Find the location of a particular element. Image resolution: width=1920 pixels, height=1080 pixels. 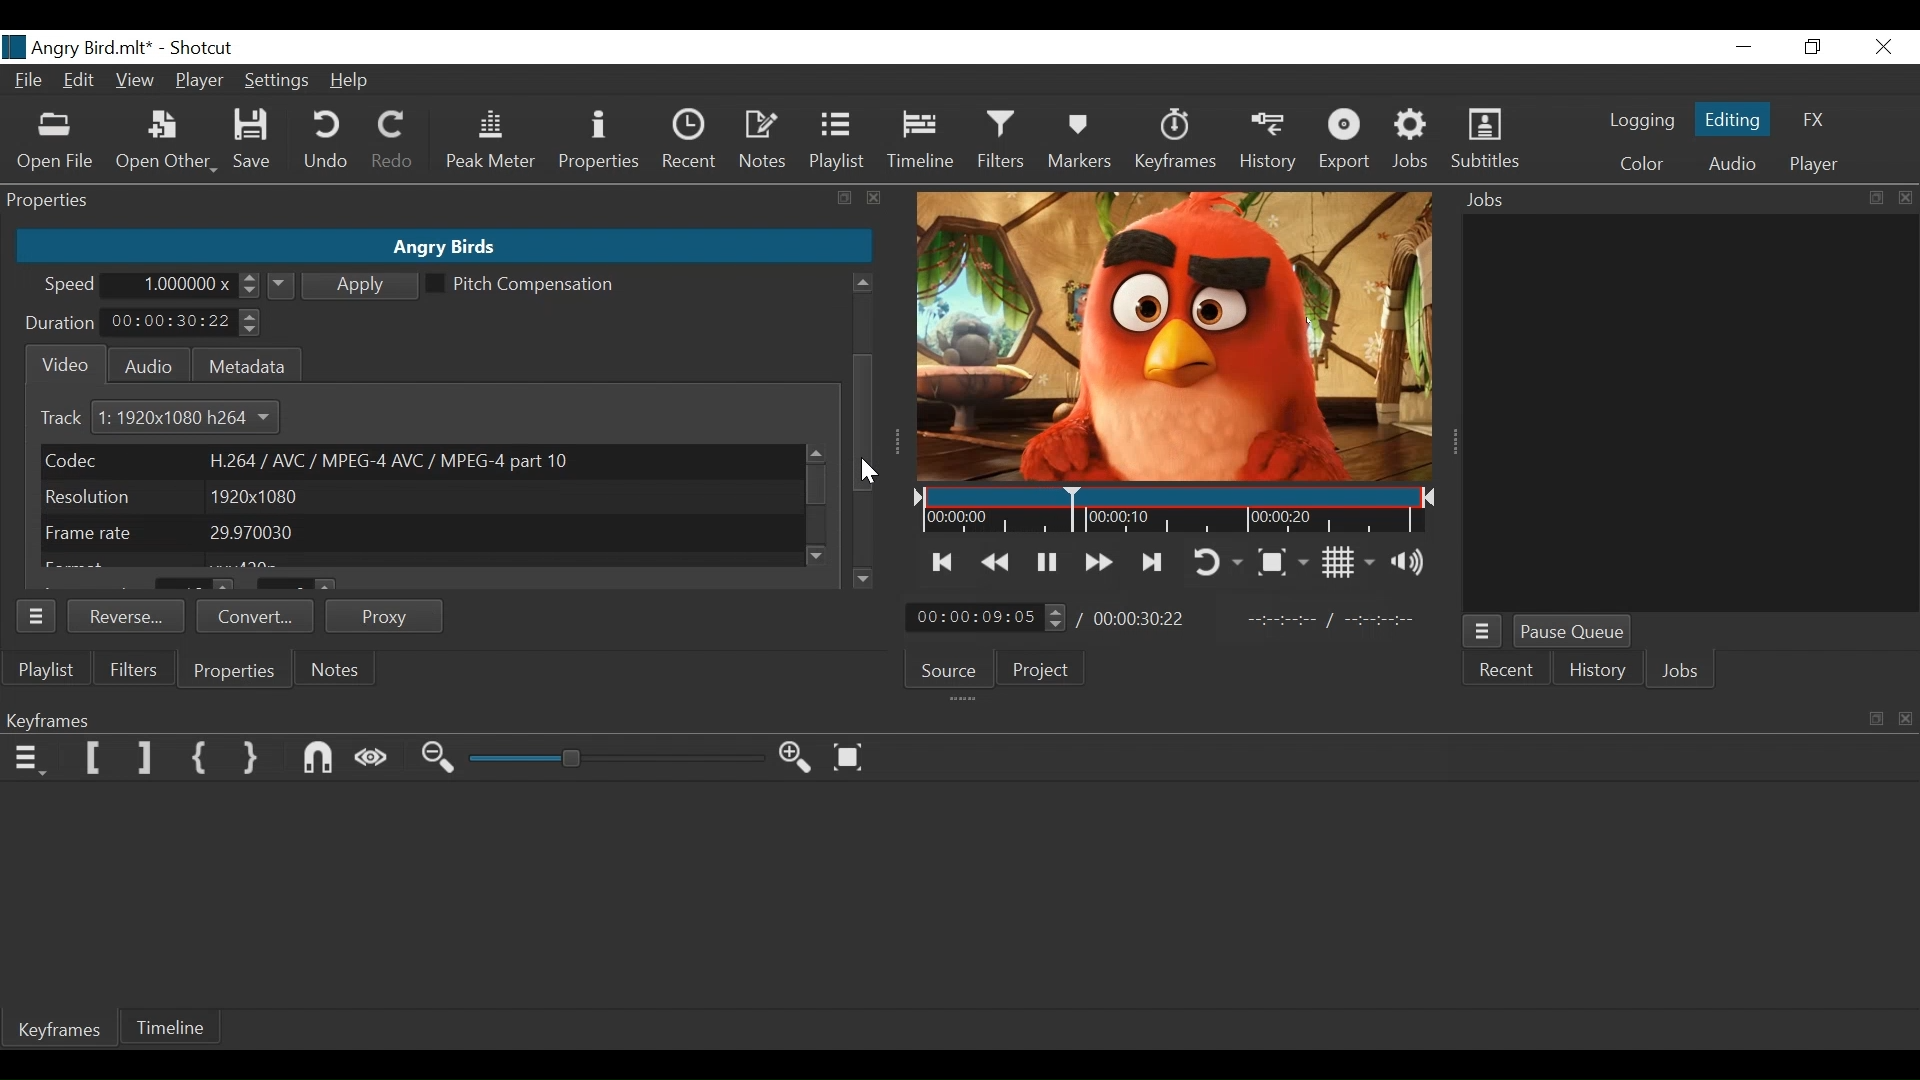

Set First Simple keyframe is located at coordinates (201, 759).